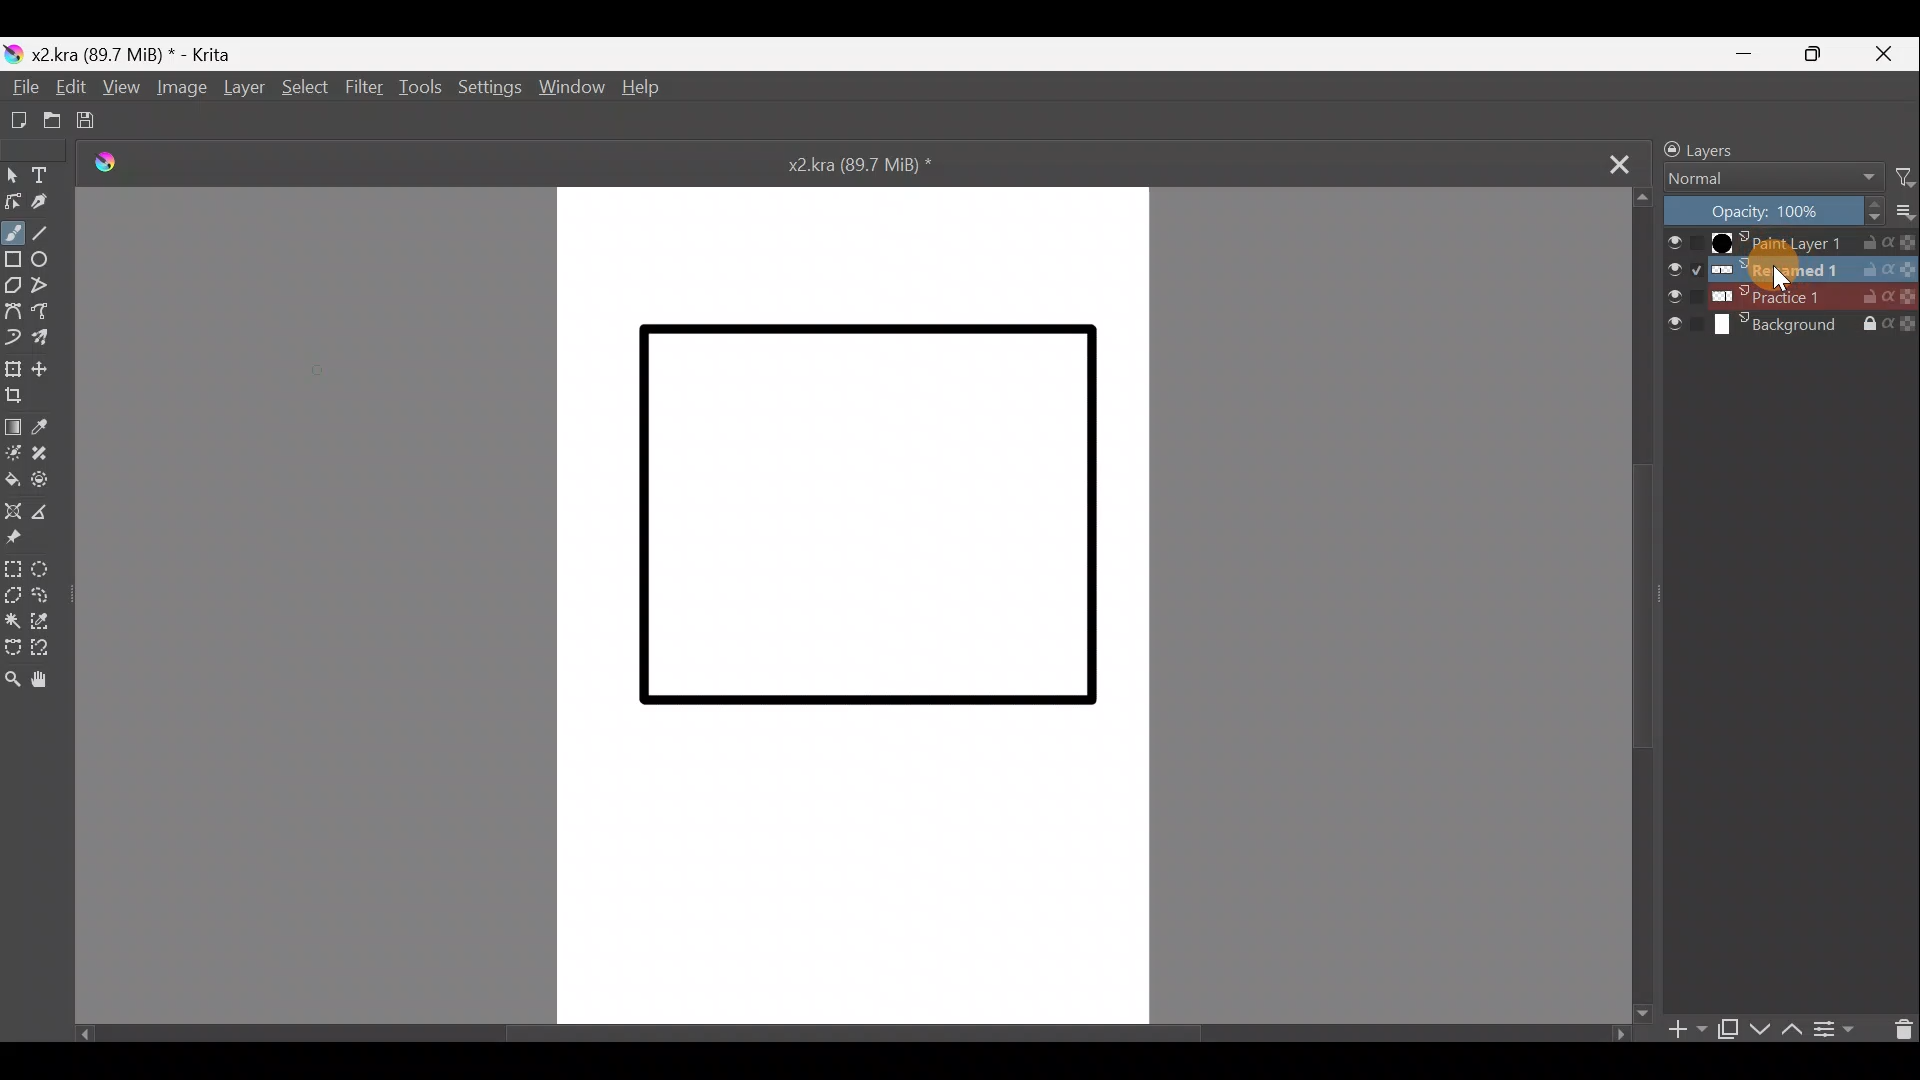 The image size is (1920, 1080). What do you see at coordinates (47, 568) in the screenshot?
I see `Elliptical selection tool` at bounding box center [47, 568].